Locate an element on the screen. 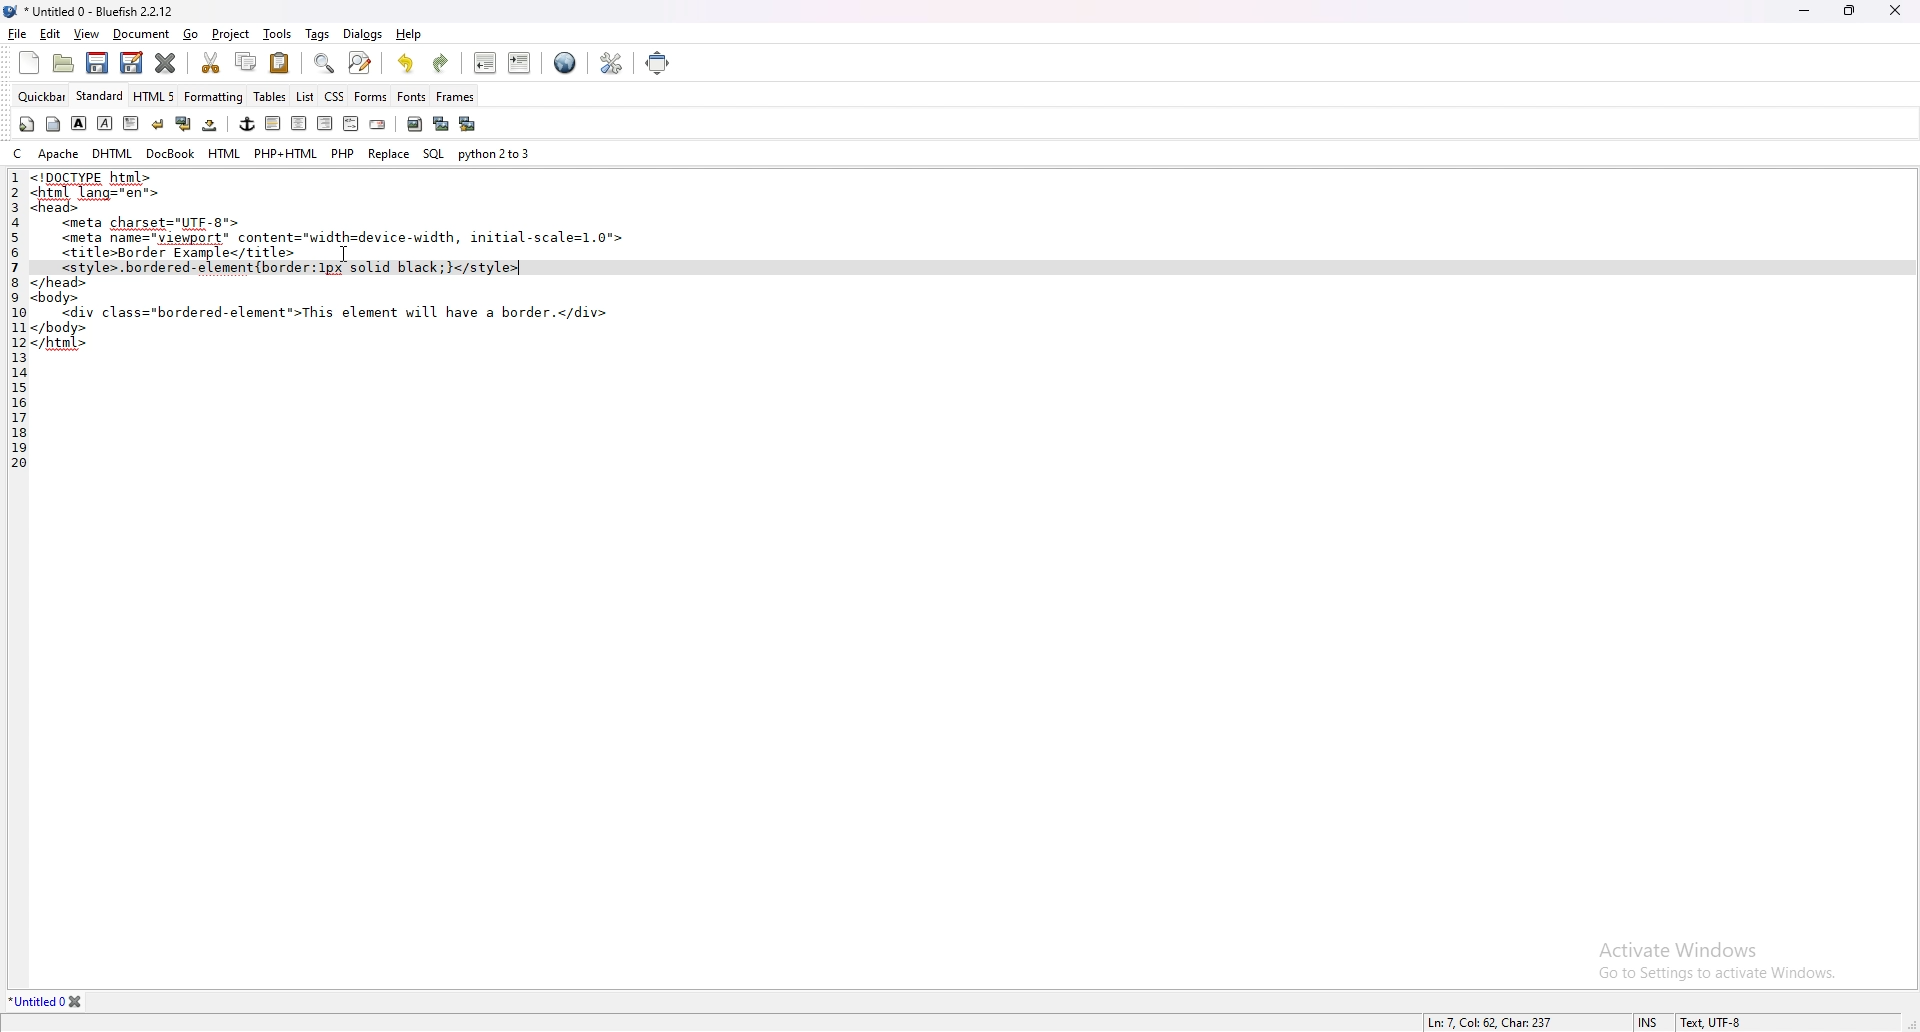  tools is located at coordinates (277, 34).